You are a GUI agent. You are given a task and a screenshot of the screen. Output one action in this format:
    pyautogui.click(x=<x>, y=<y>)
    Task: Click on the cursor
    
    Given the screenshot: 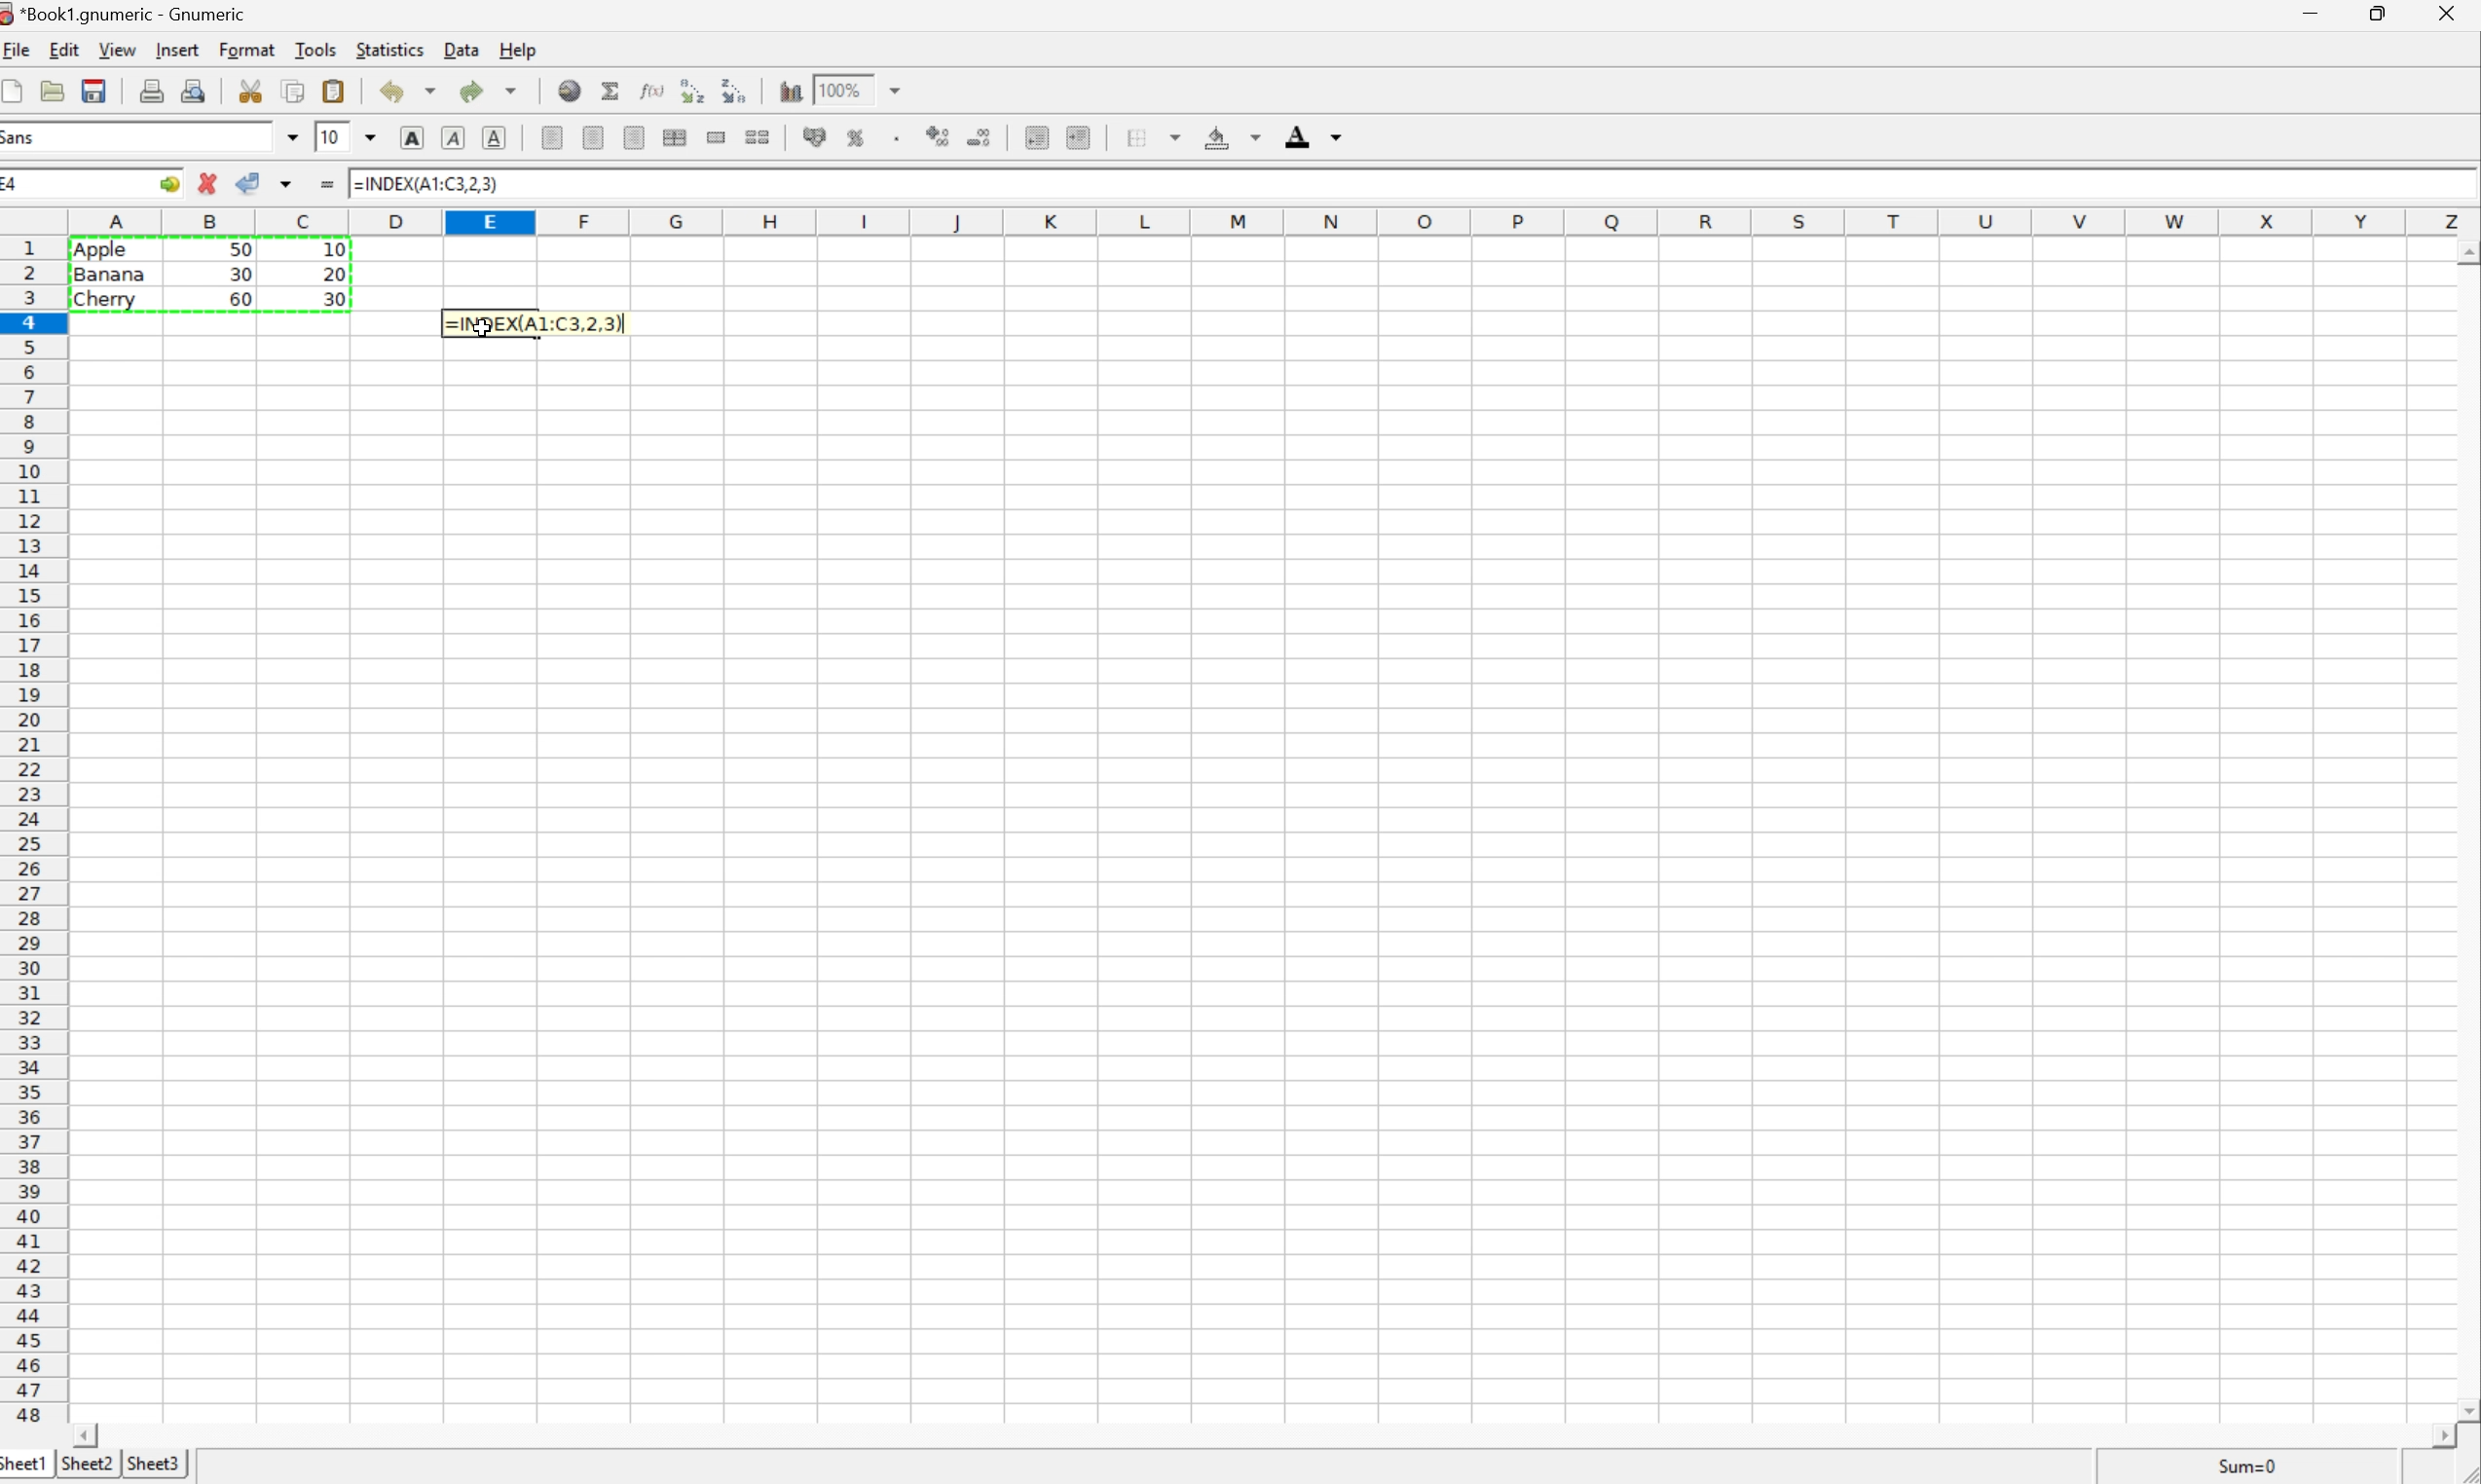 What is the action you would take?
    pyautogui.click(x=482, y=331)
    